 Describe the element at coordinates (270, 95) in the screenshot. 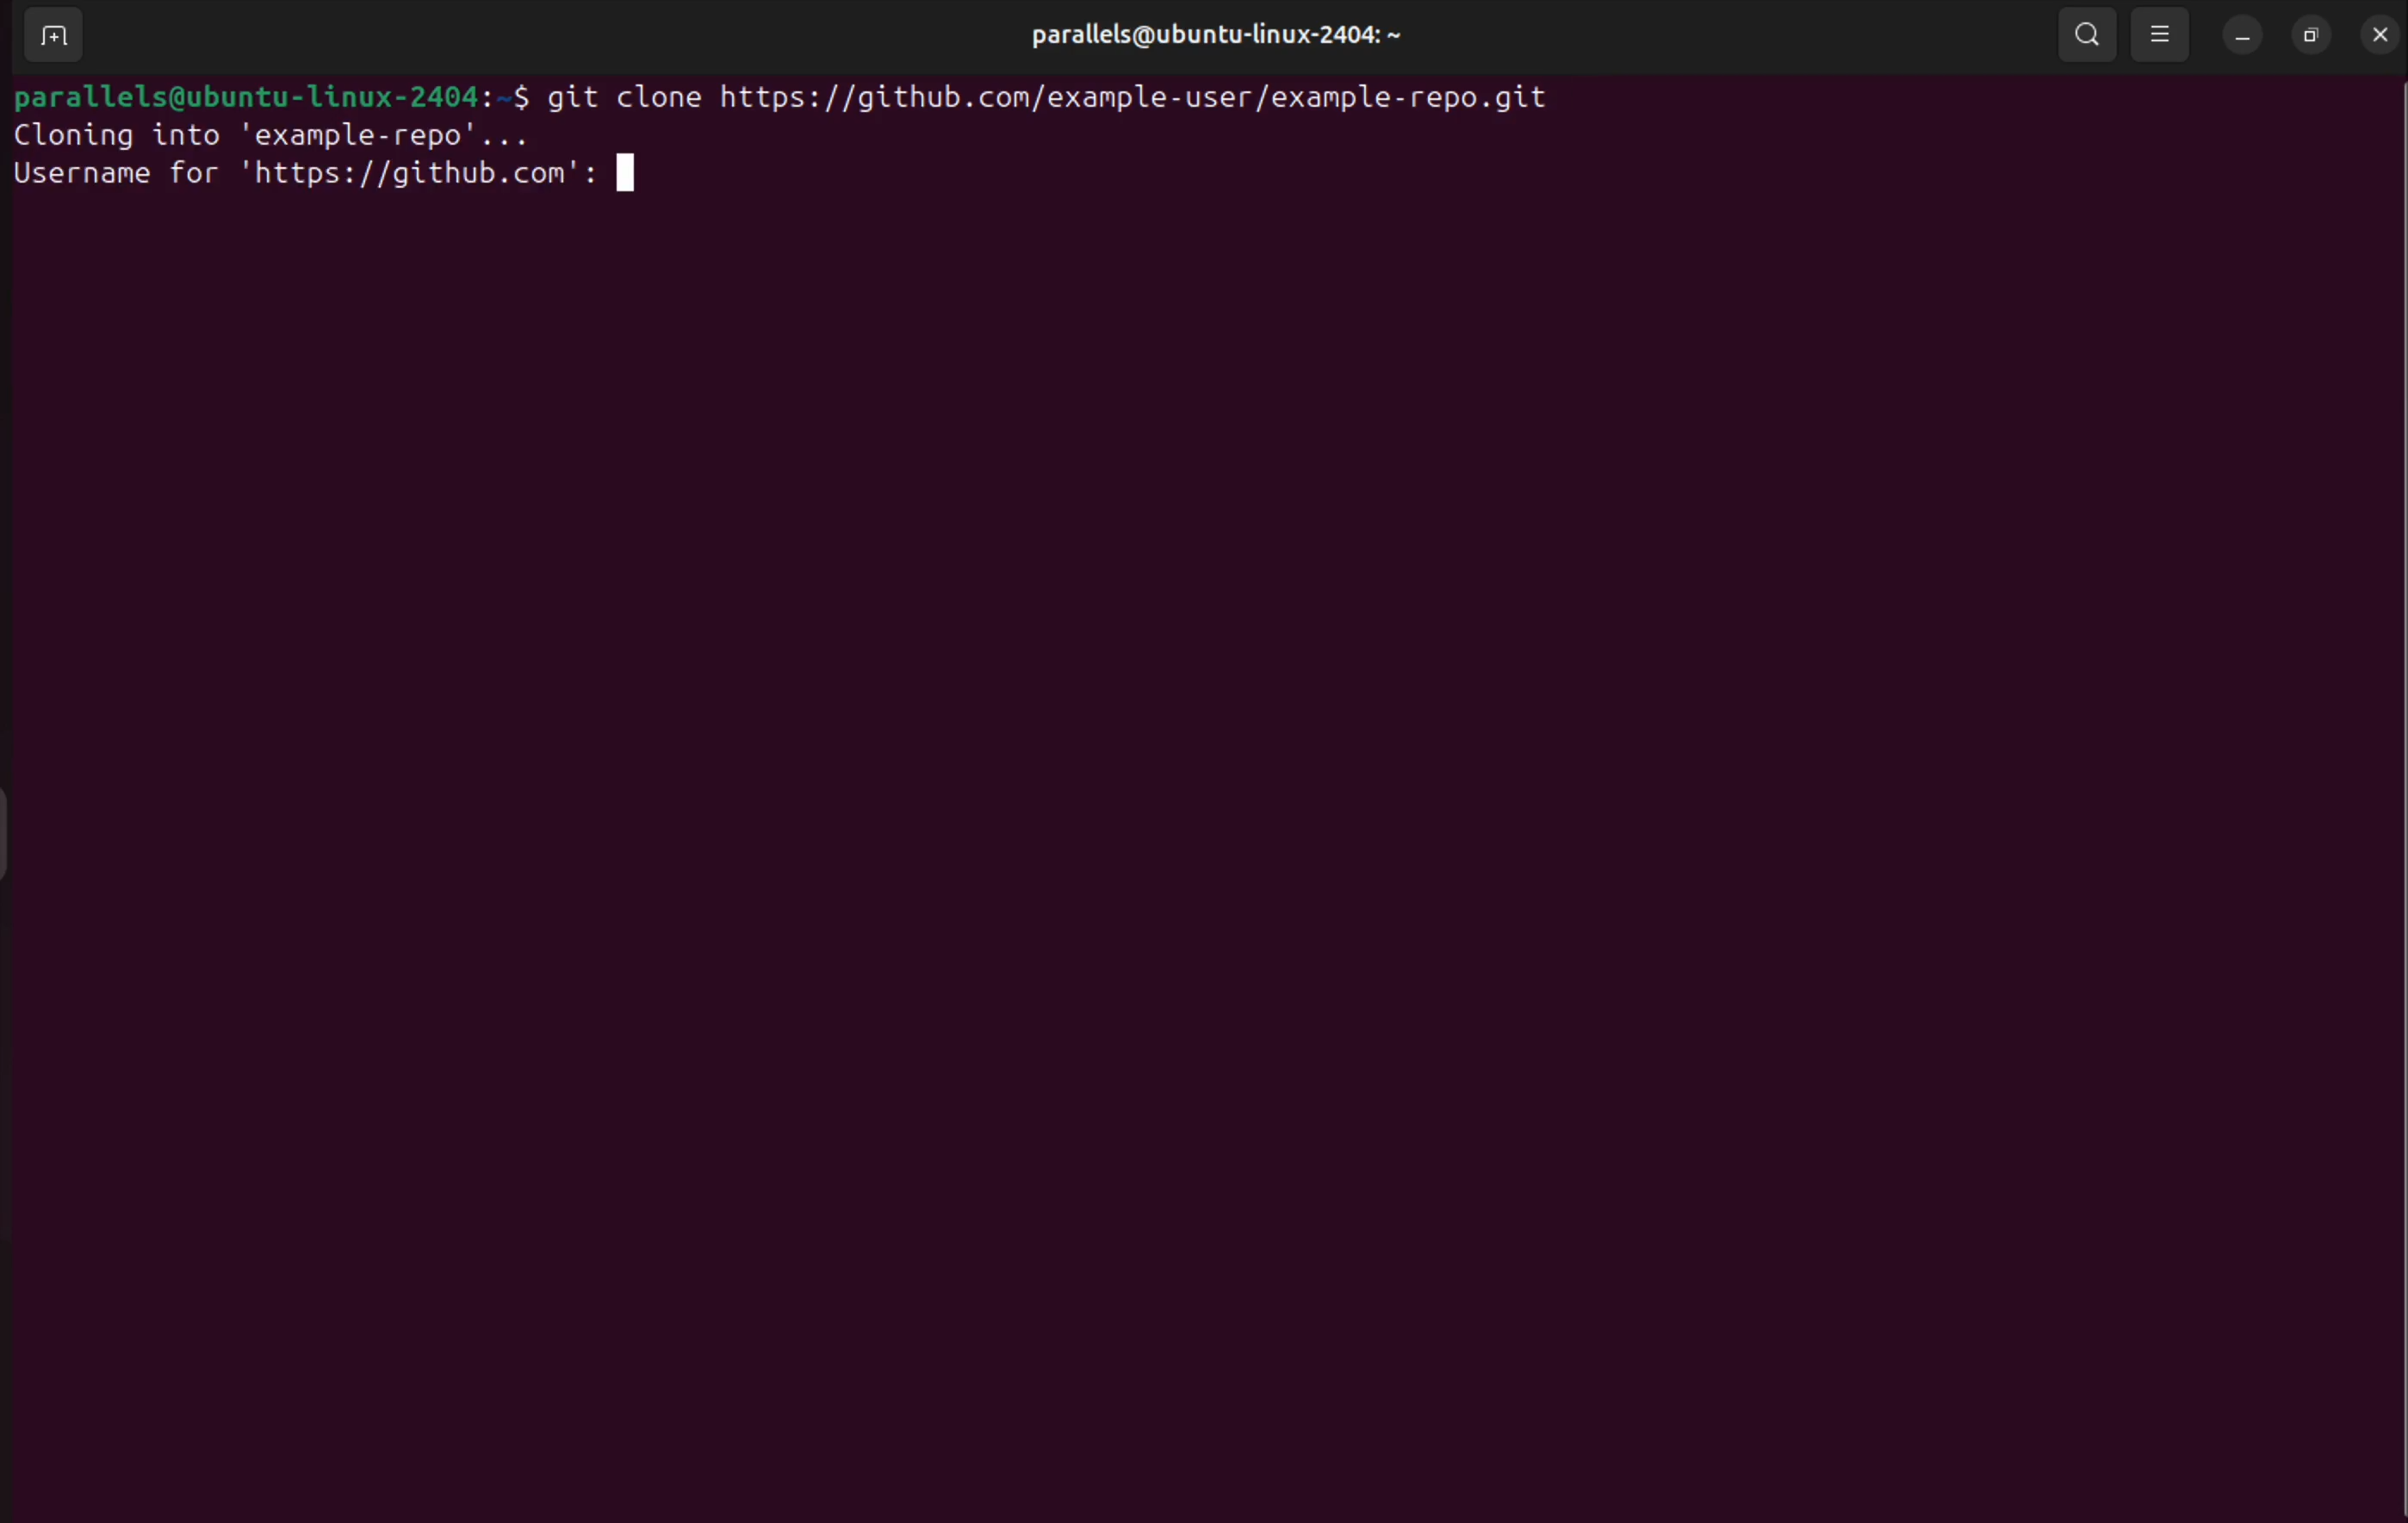

I see `bash prompt` at that location.